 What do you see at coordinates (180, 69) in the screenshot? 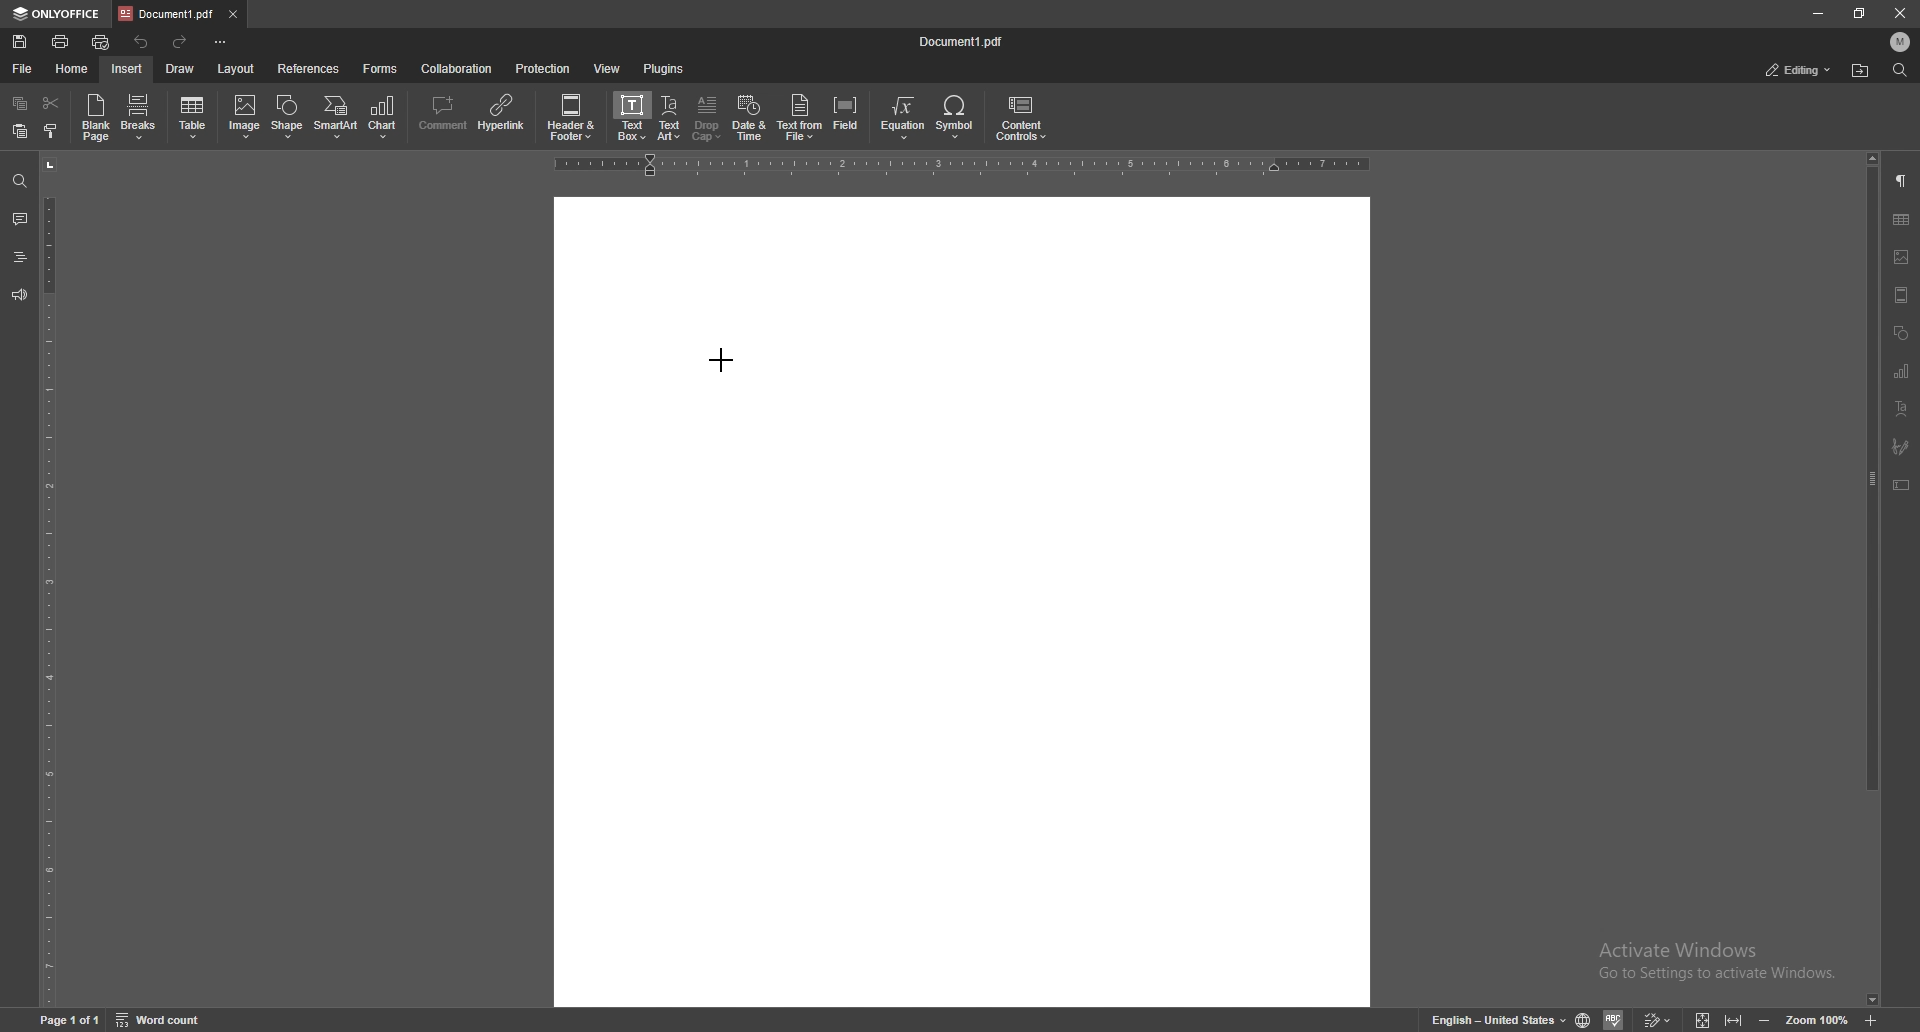
I see `draw` at bounding box center [180, 69].